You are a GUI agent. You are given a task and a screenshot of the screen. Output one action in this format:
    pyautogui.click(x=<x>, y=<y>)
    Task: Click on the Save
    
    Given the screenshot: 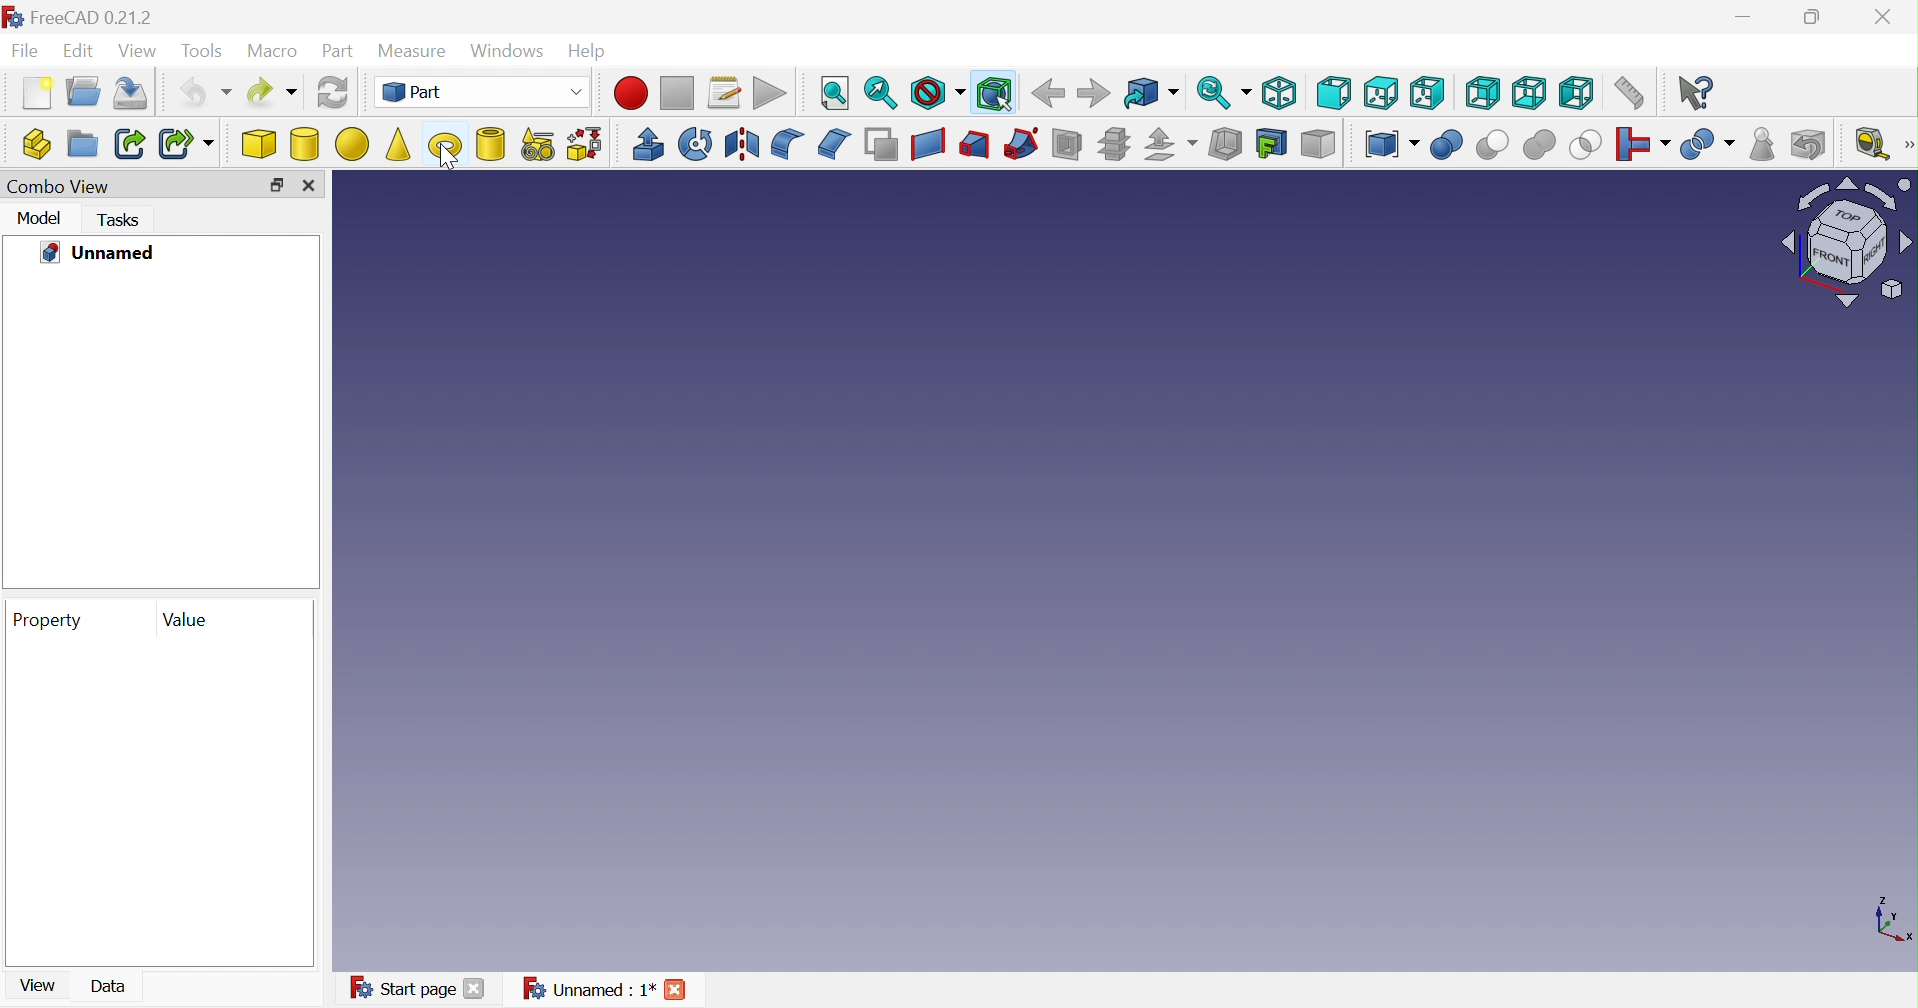 What is the action you would take?
    pyautogui.click(x=132, y=92)
    